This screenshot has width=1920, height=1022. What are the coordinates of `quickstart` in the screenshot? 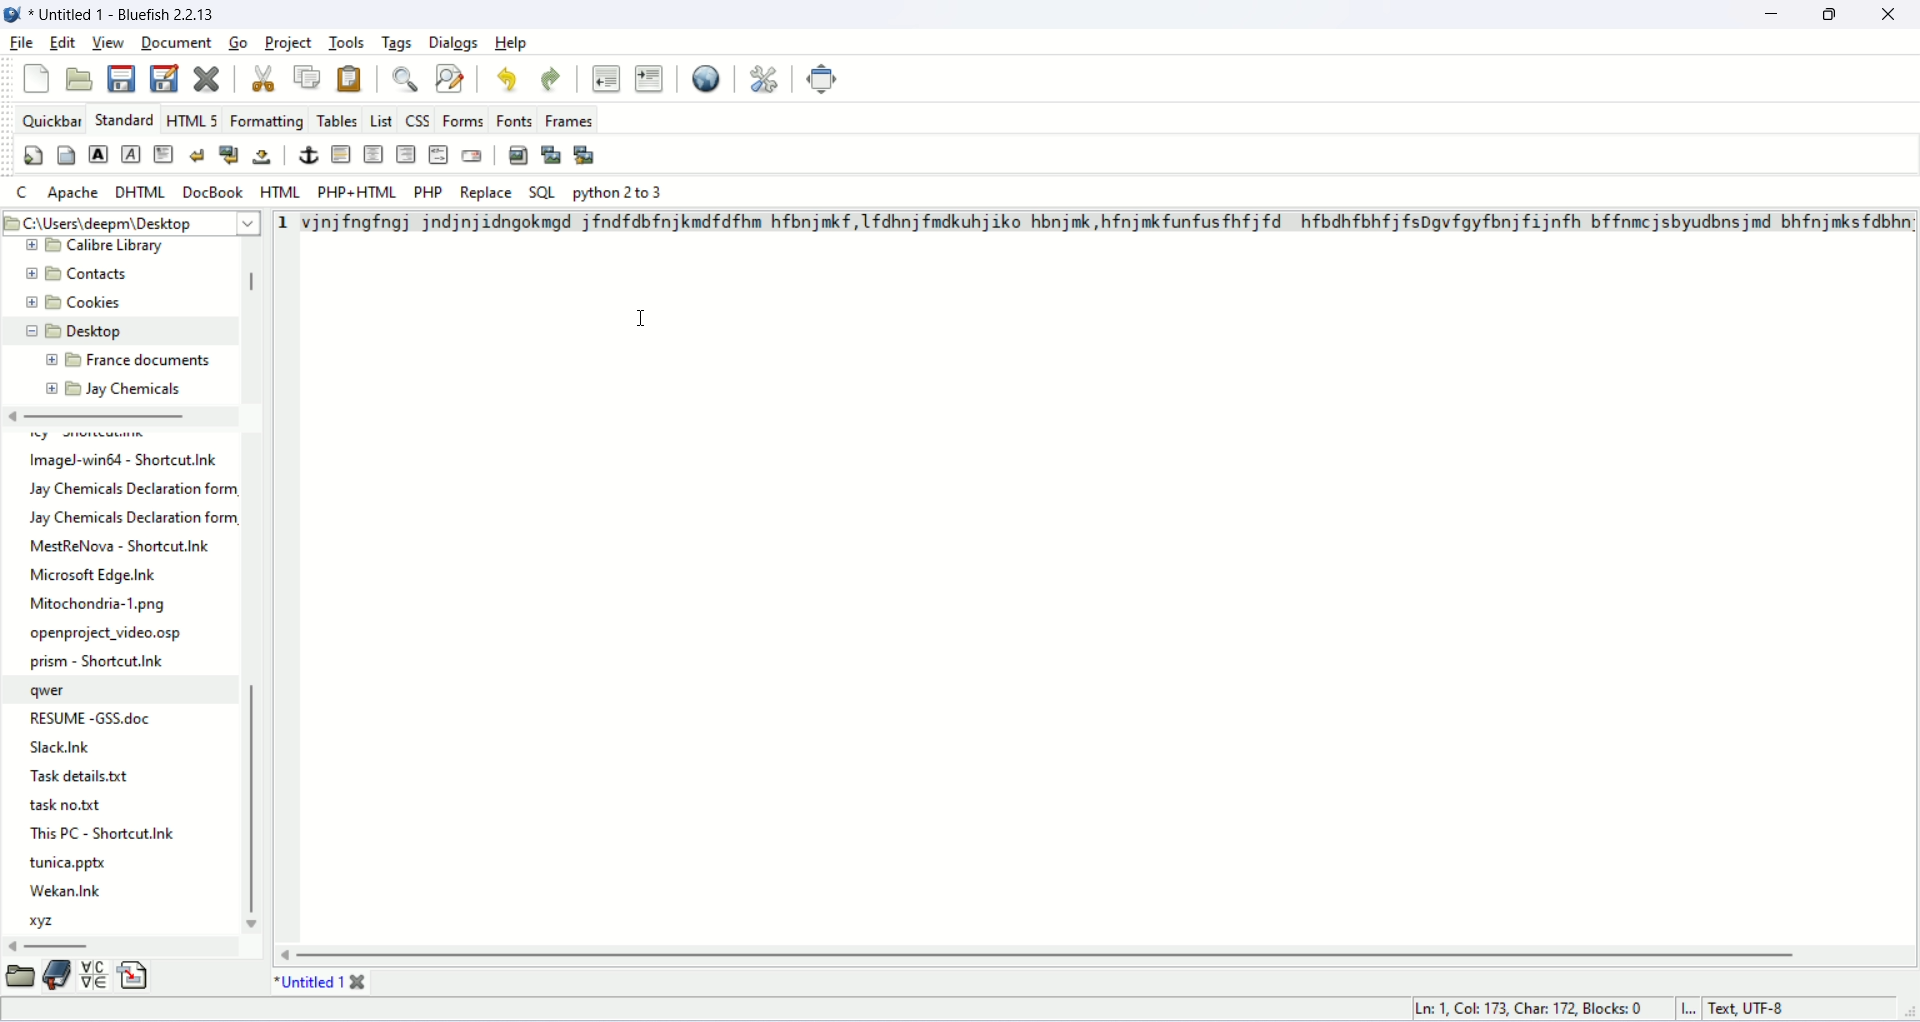 It's located at (34, 155).